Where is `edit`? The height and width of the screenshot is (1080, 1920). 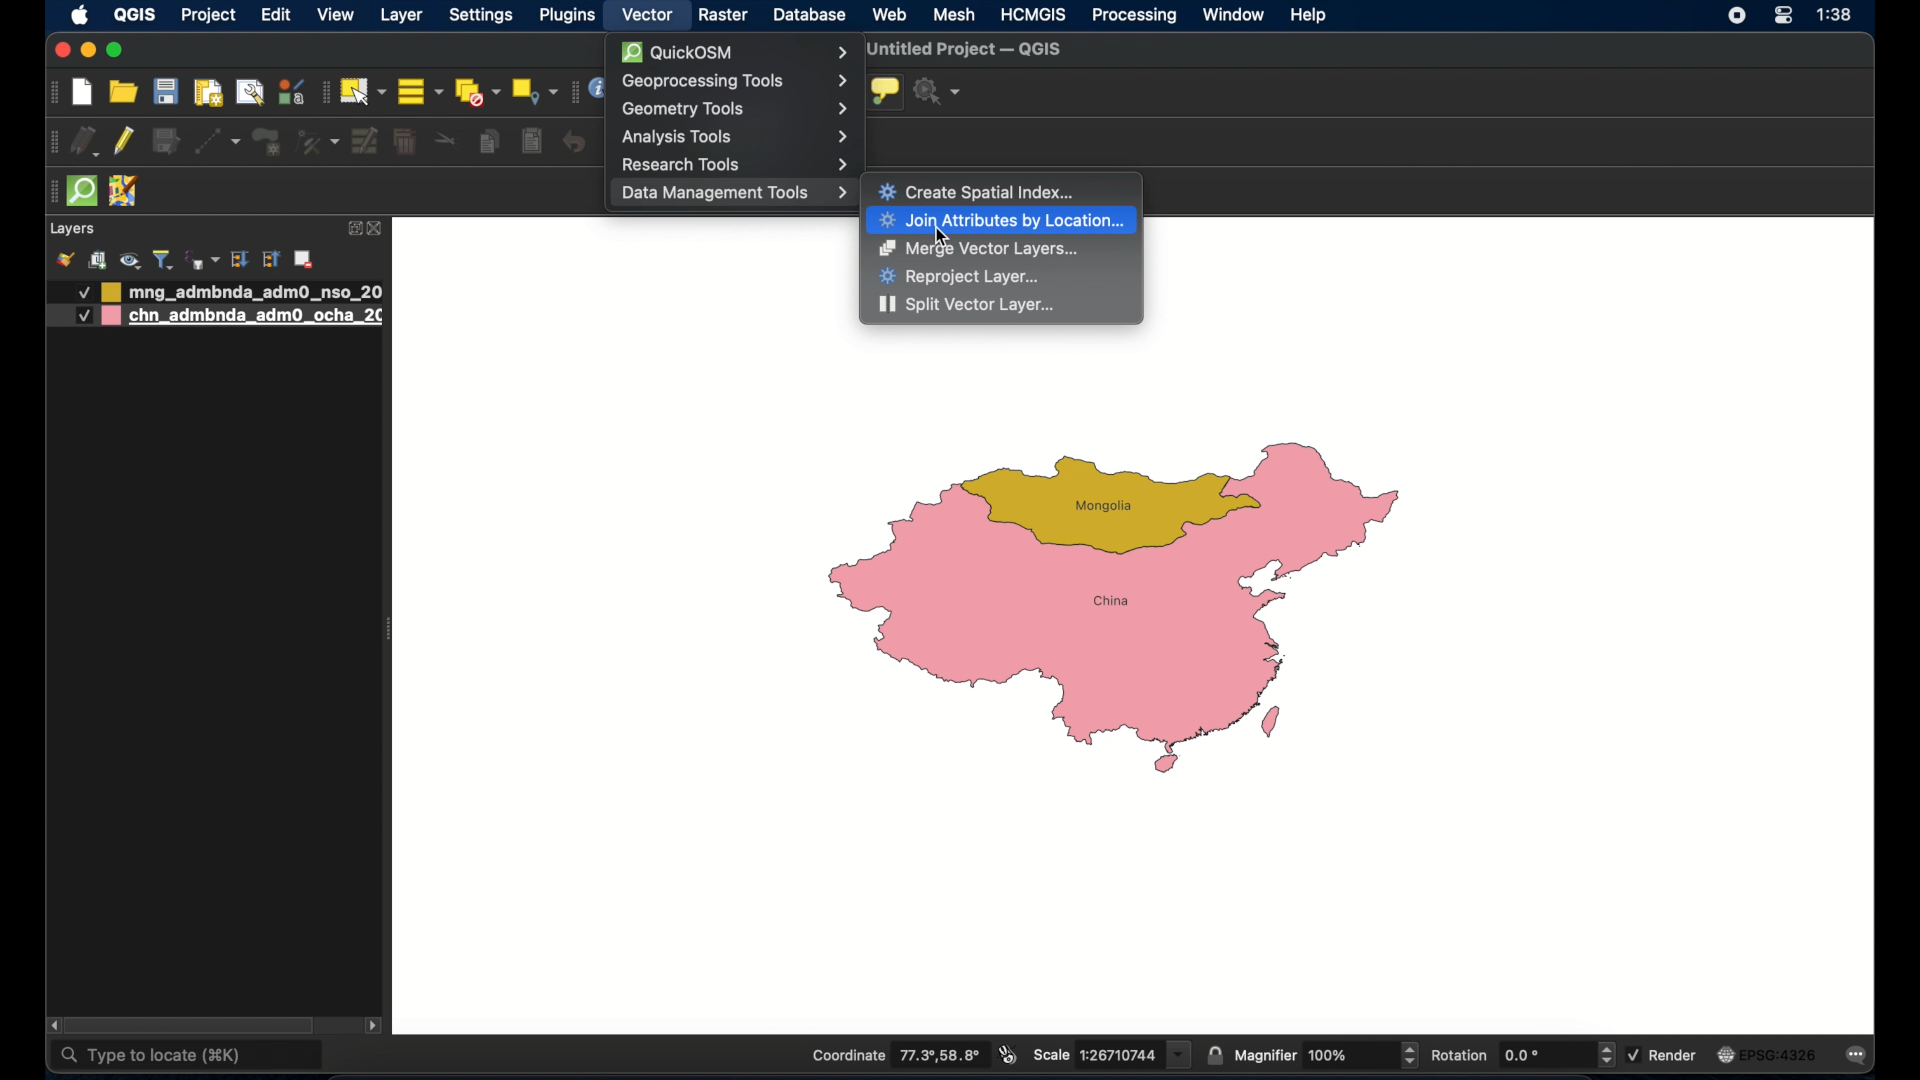
edit is located at coordinates (275, 14).